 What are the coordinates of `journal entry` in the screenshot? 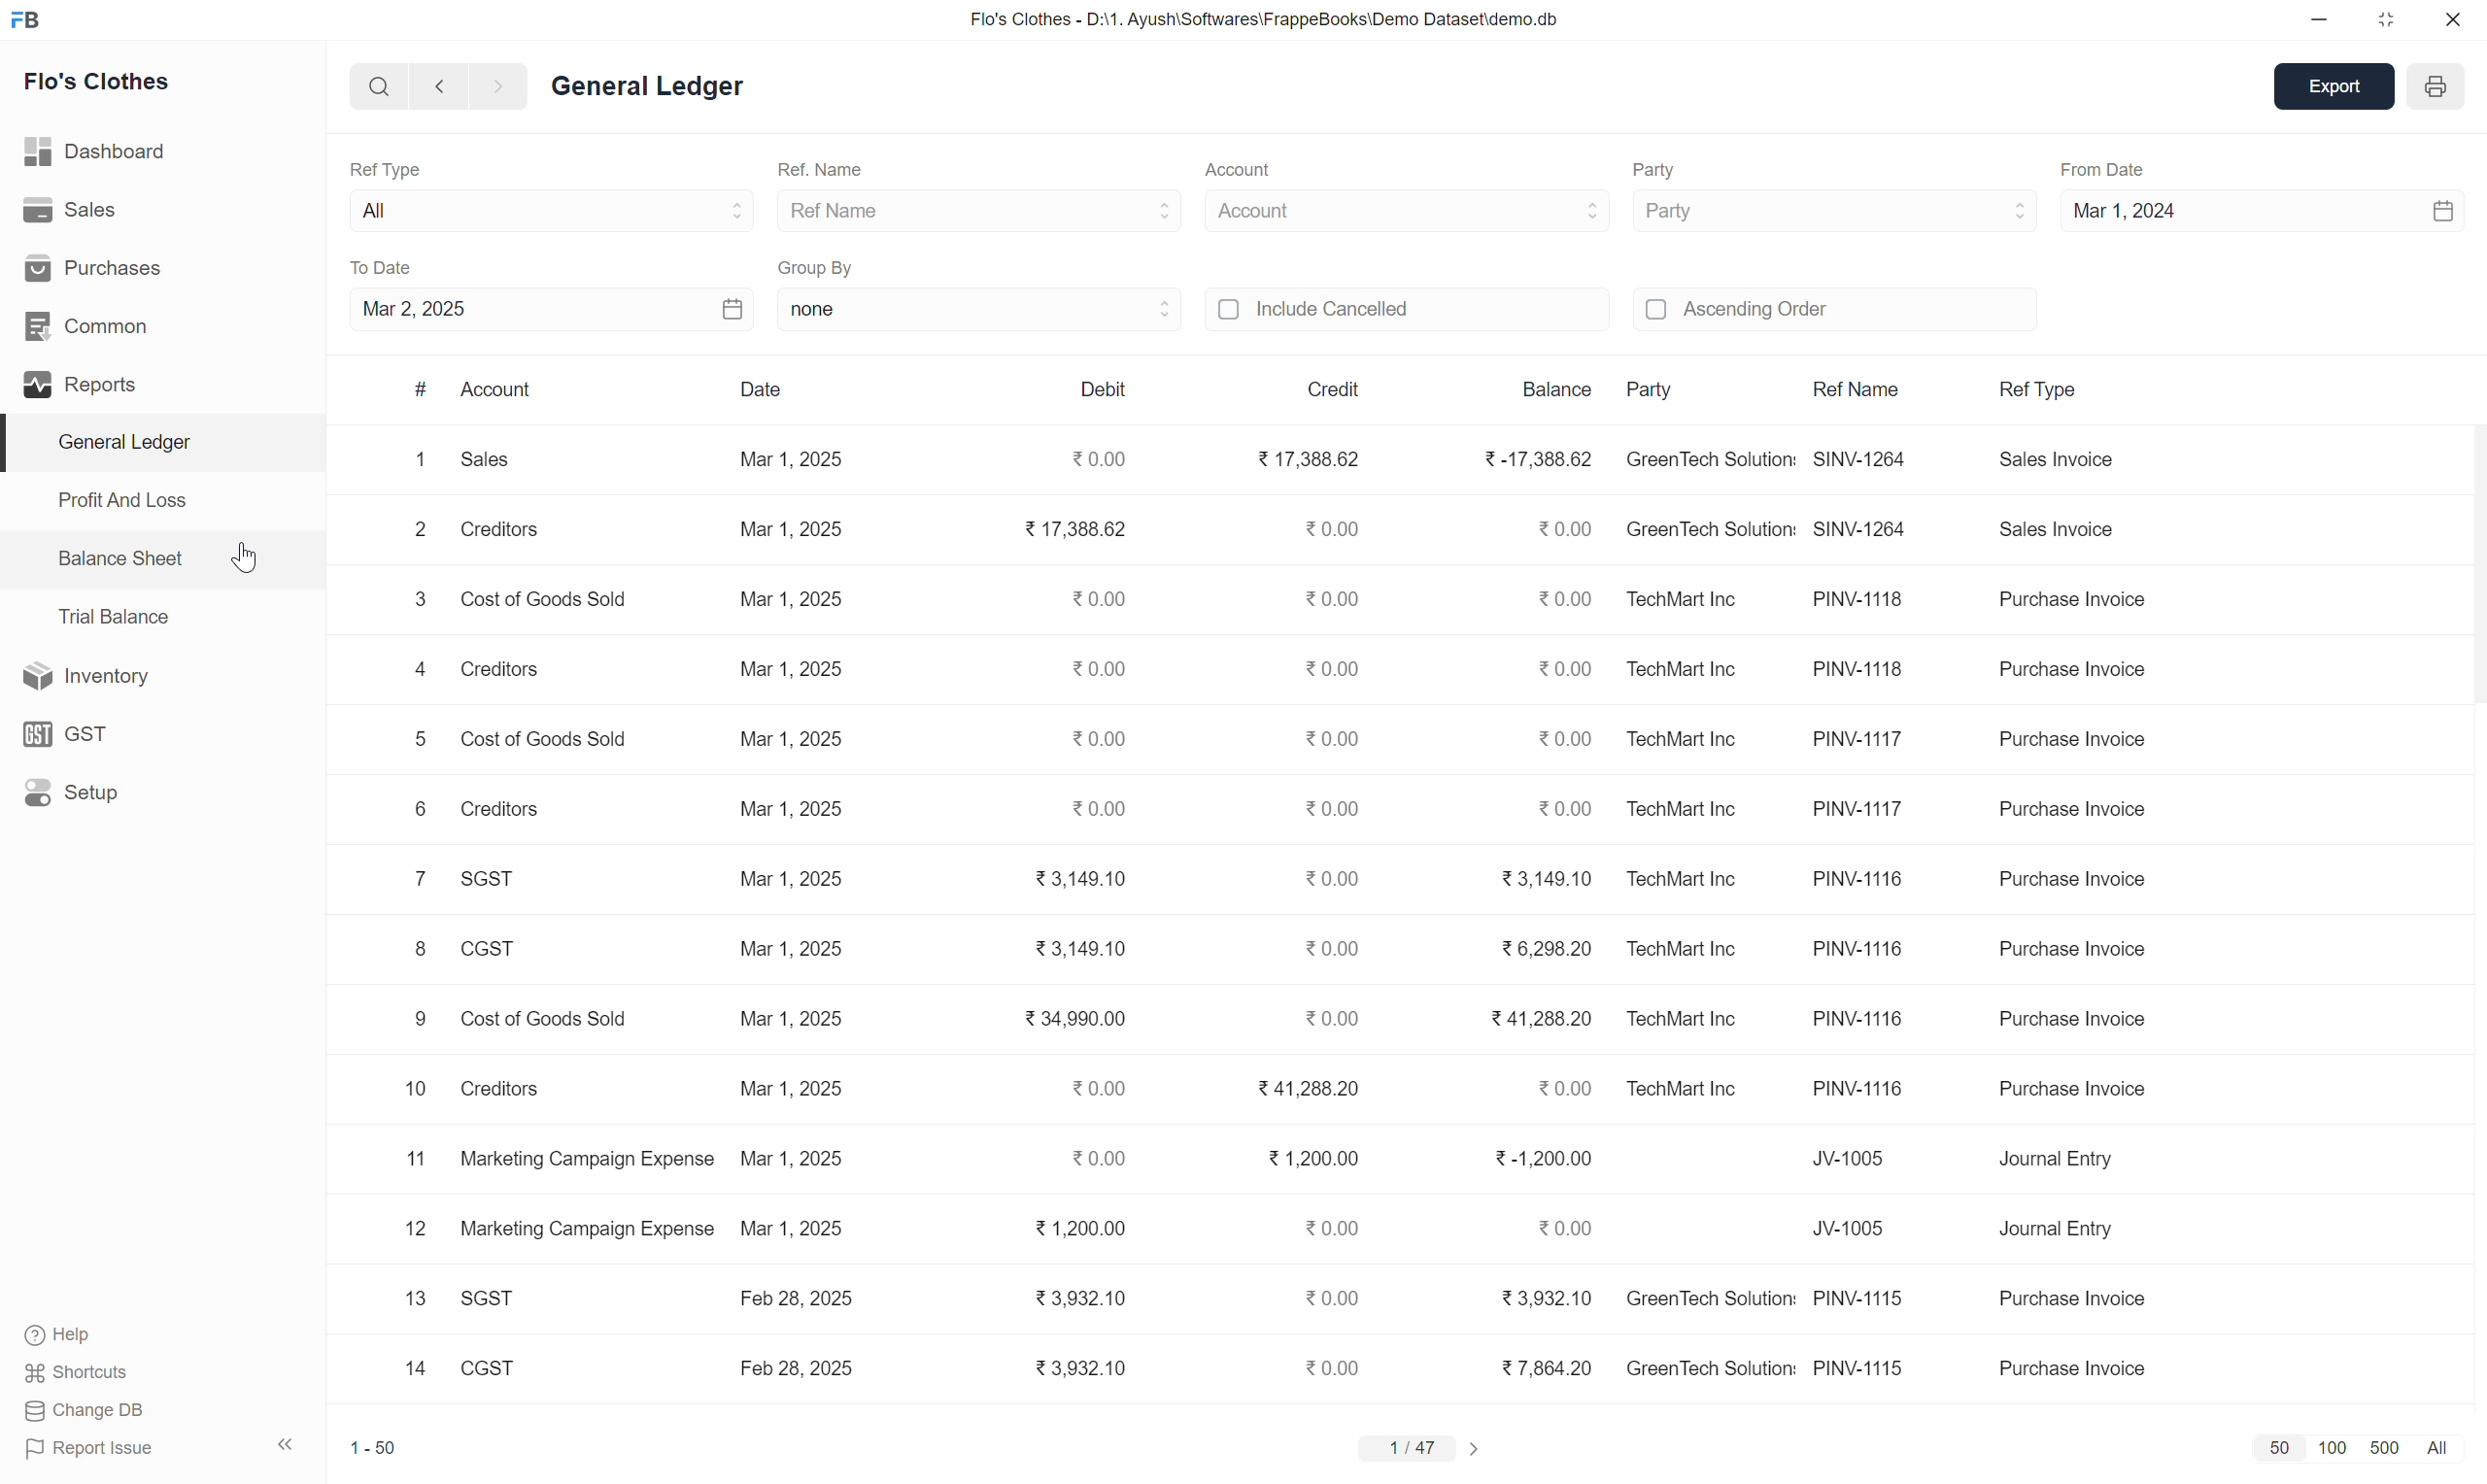 It's located at (2057, 1227).